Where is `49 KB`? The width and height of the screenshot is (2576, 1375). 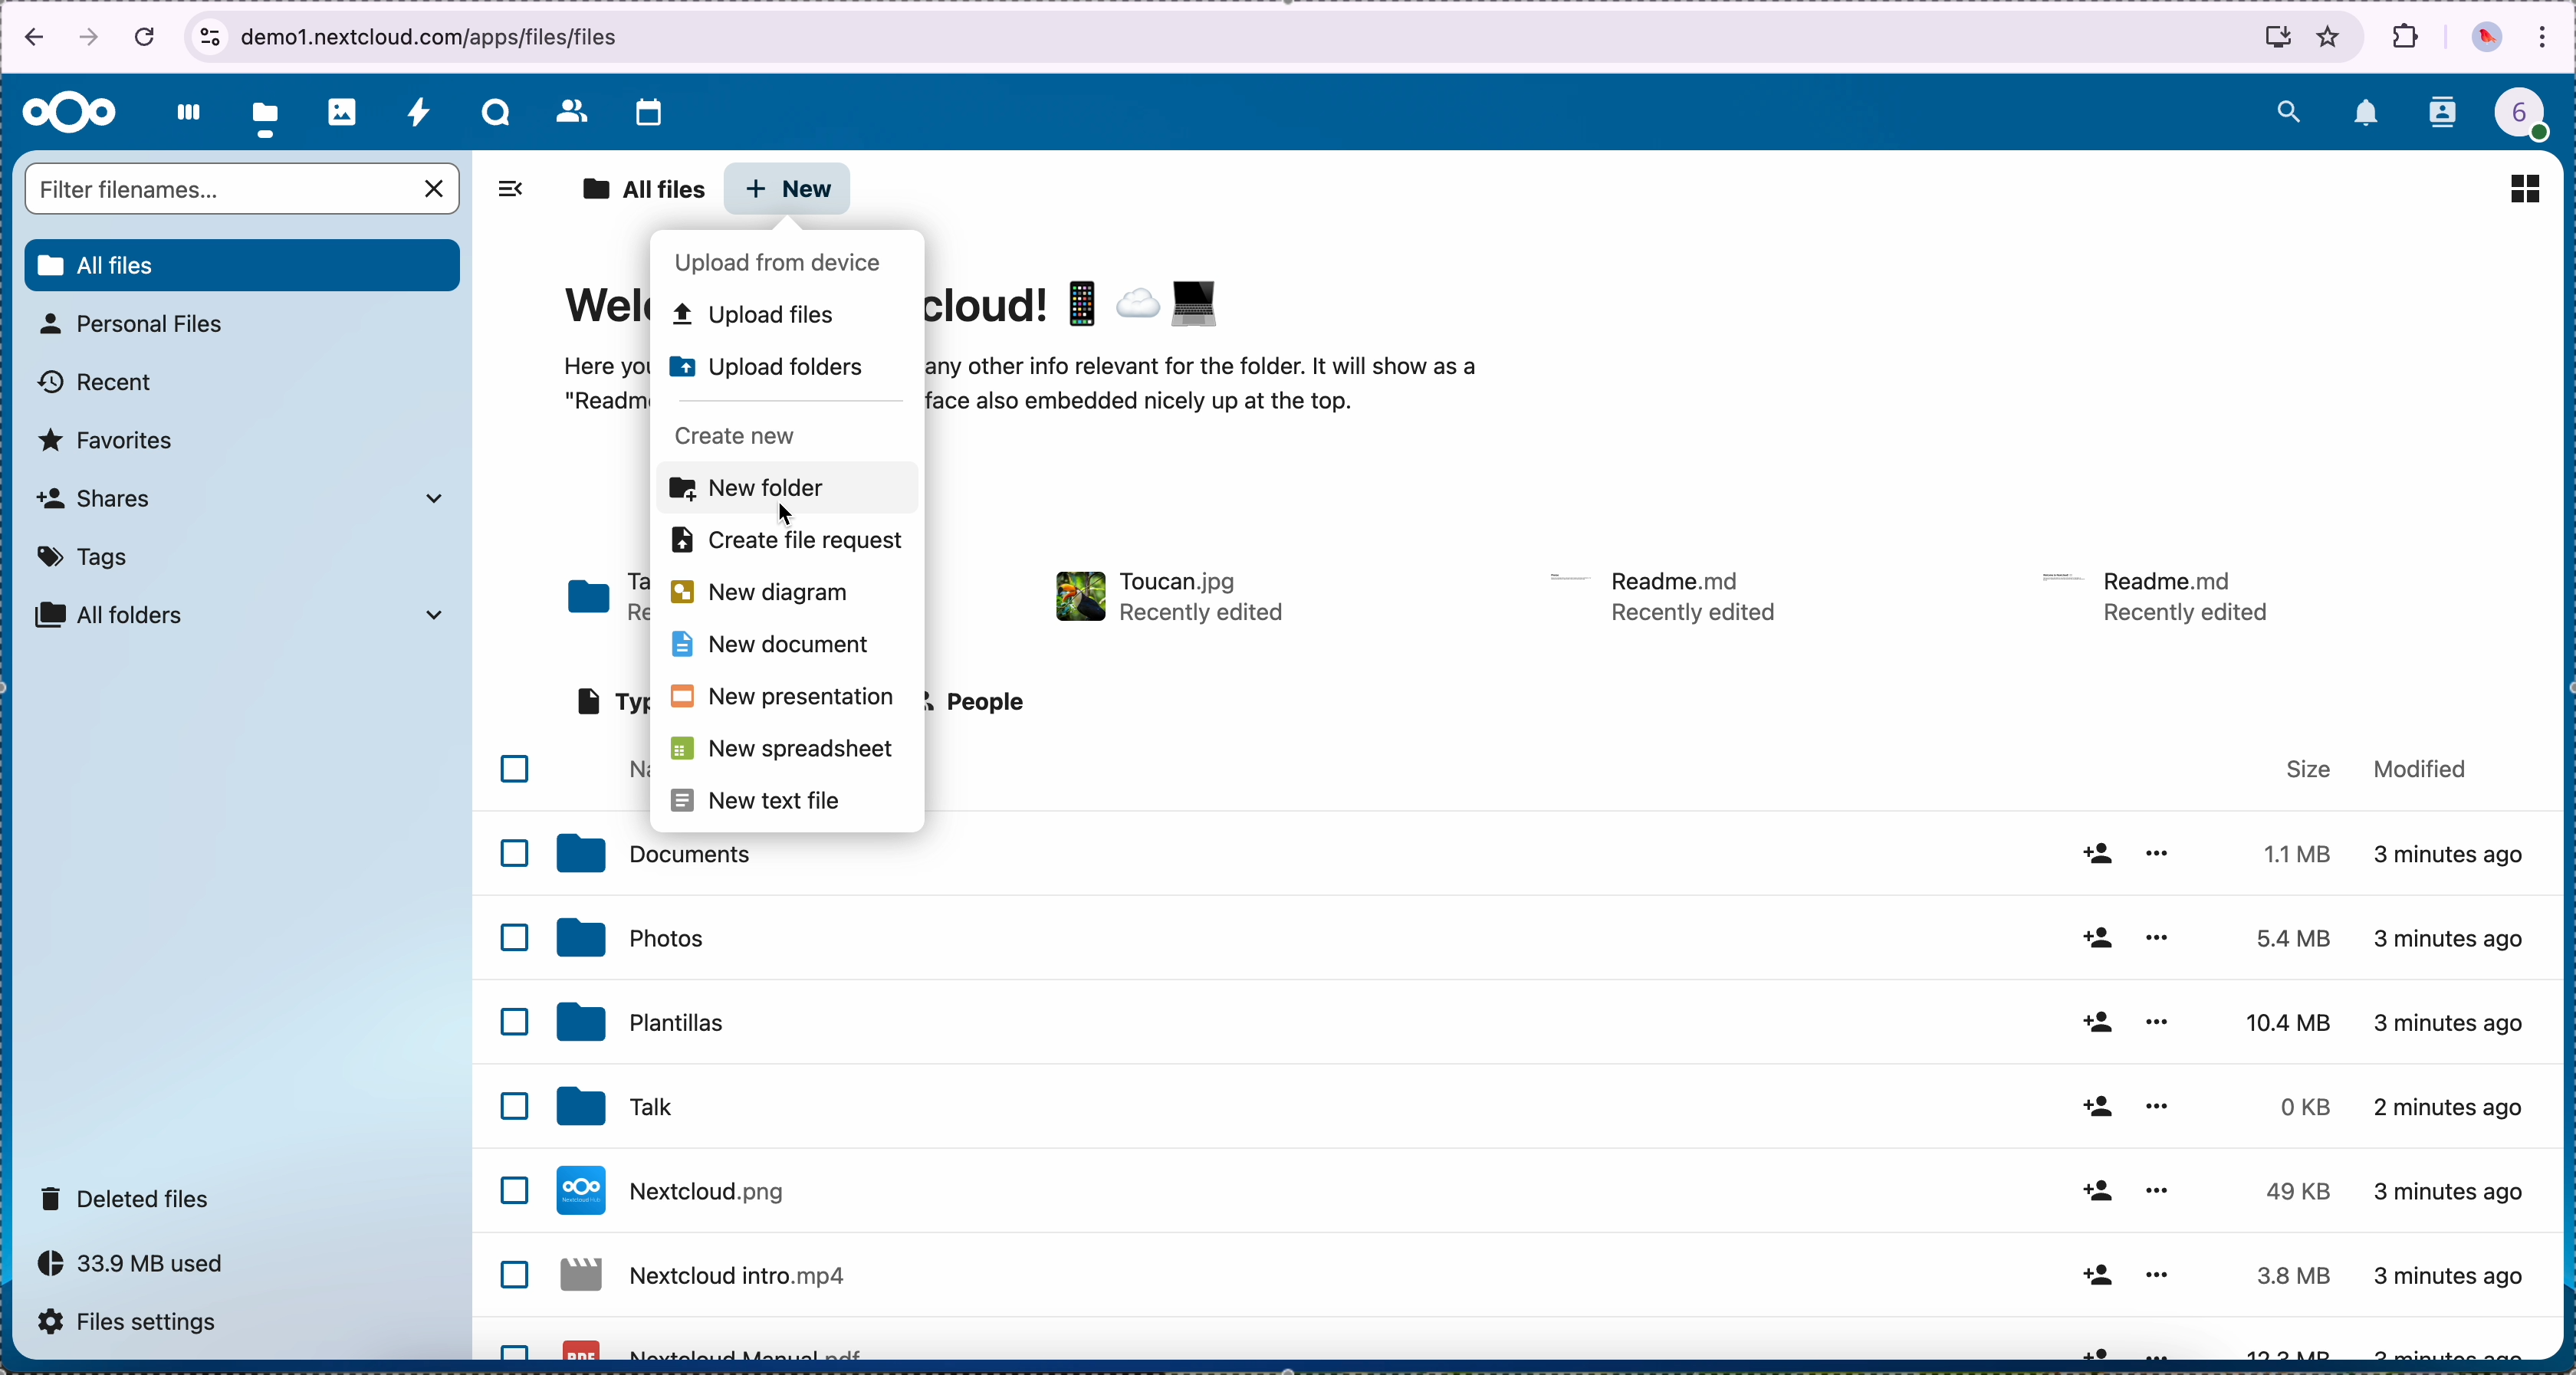
49 KB is located at coordinates (2297, 1191).